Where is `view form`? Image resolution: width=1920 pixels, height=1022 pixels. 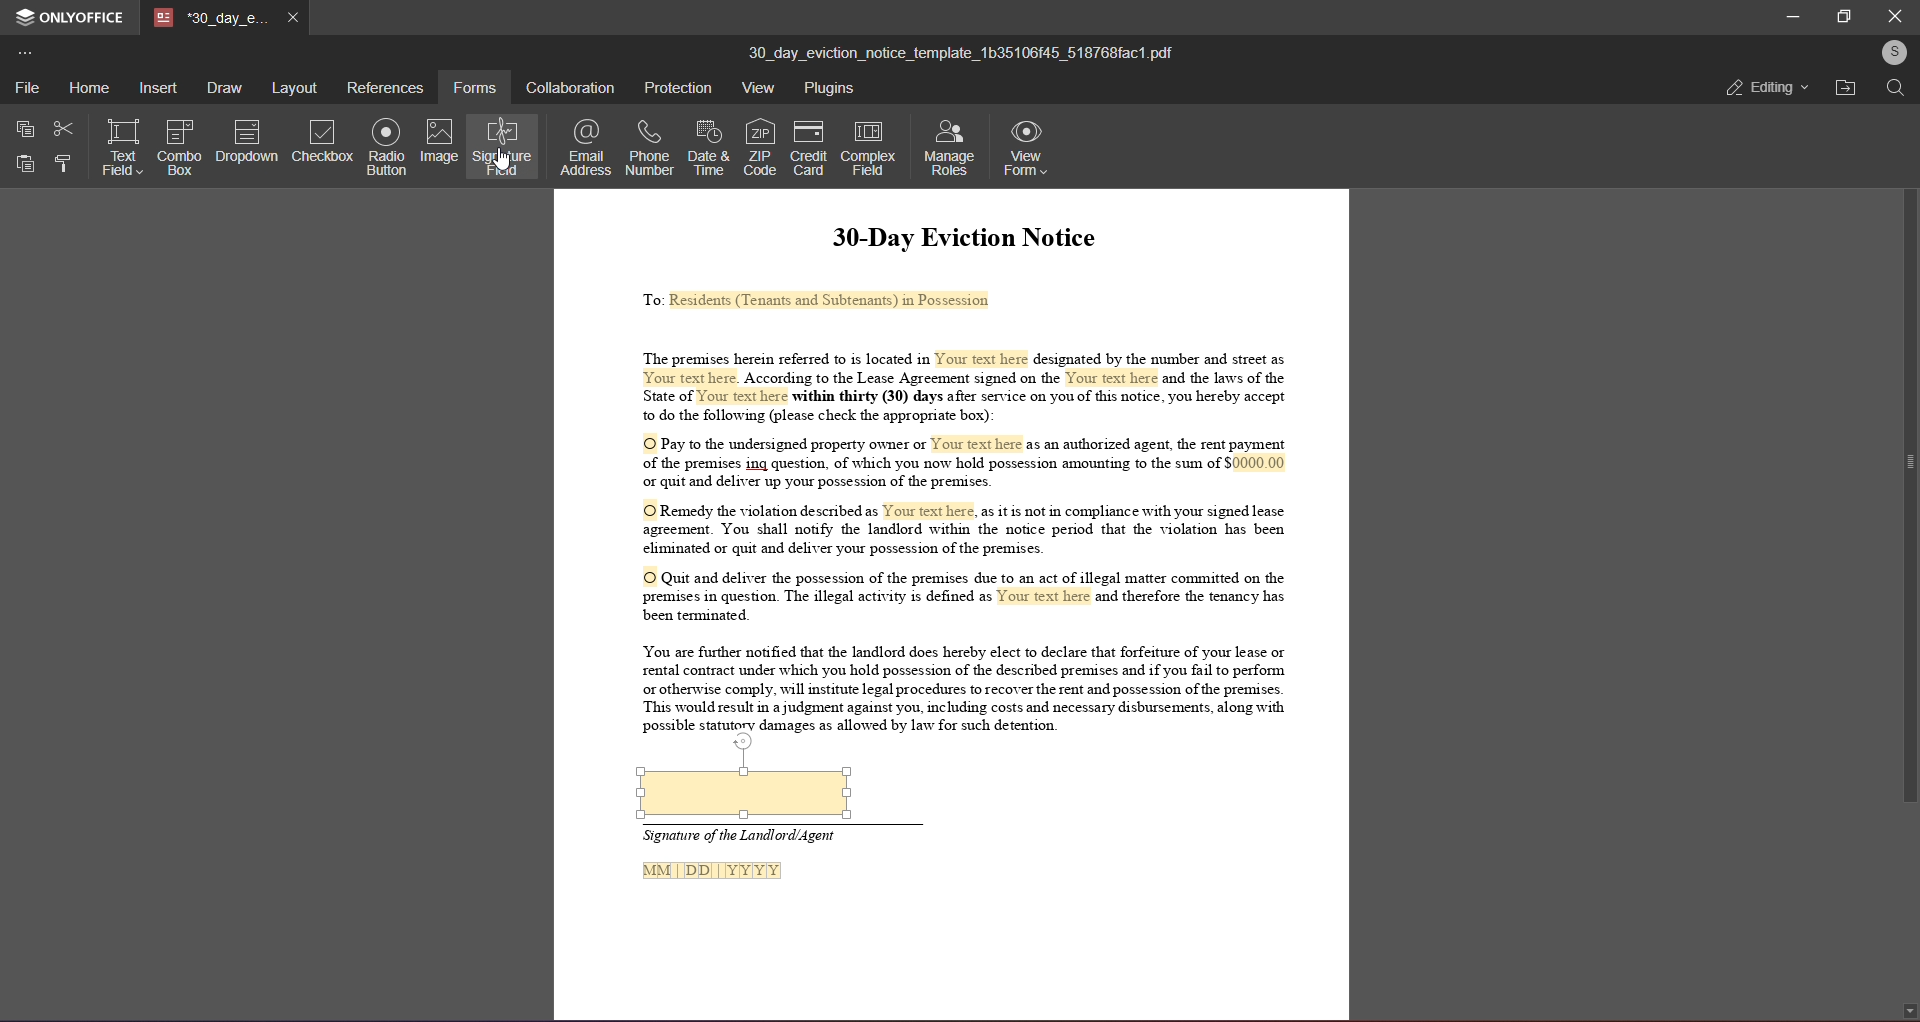 view form is located at coordinates (1026, 149).